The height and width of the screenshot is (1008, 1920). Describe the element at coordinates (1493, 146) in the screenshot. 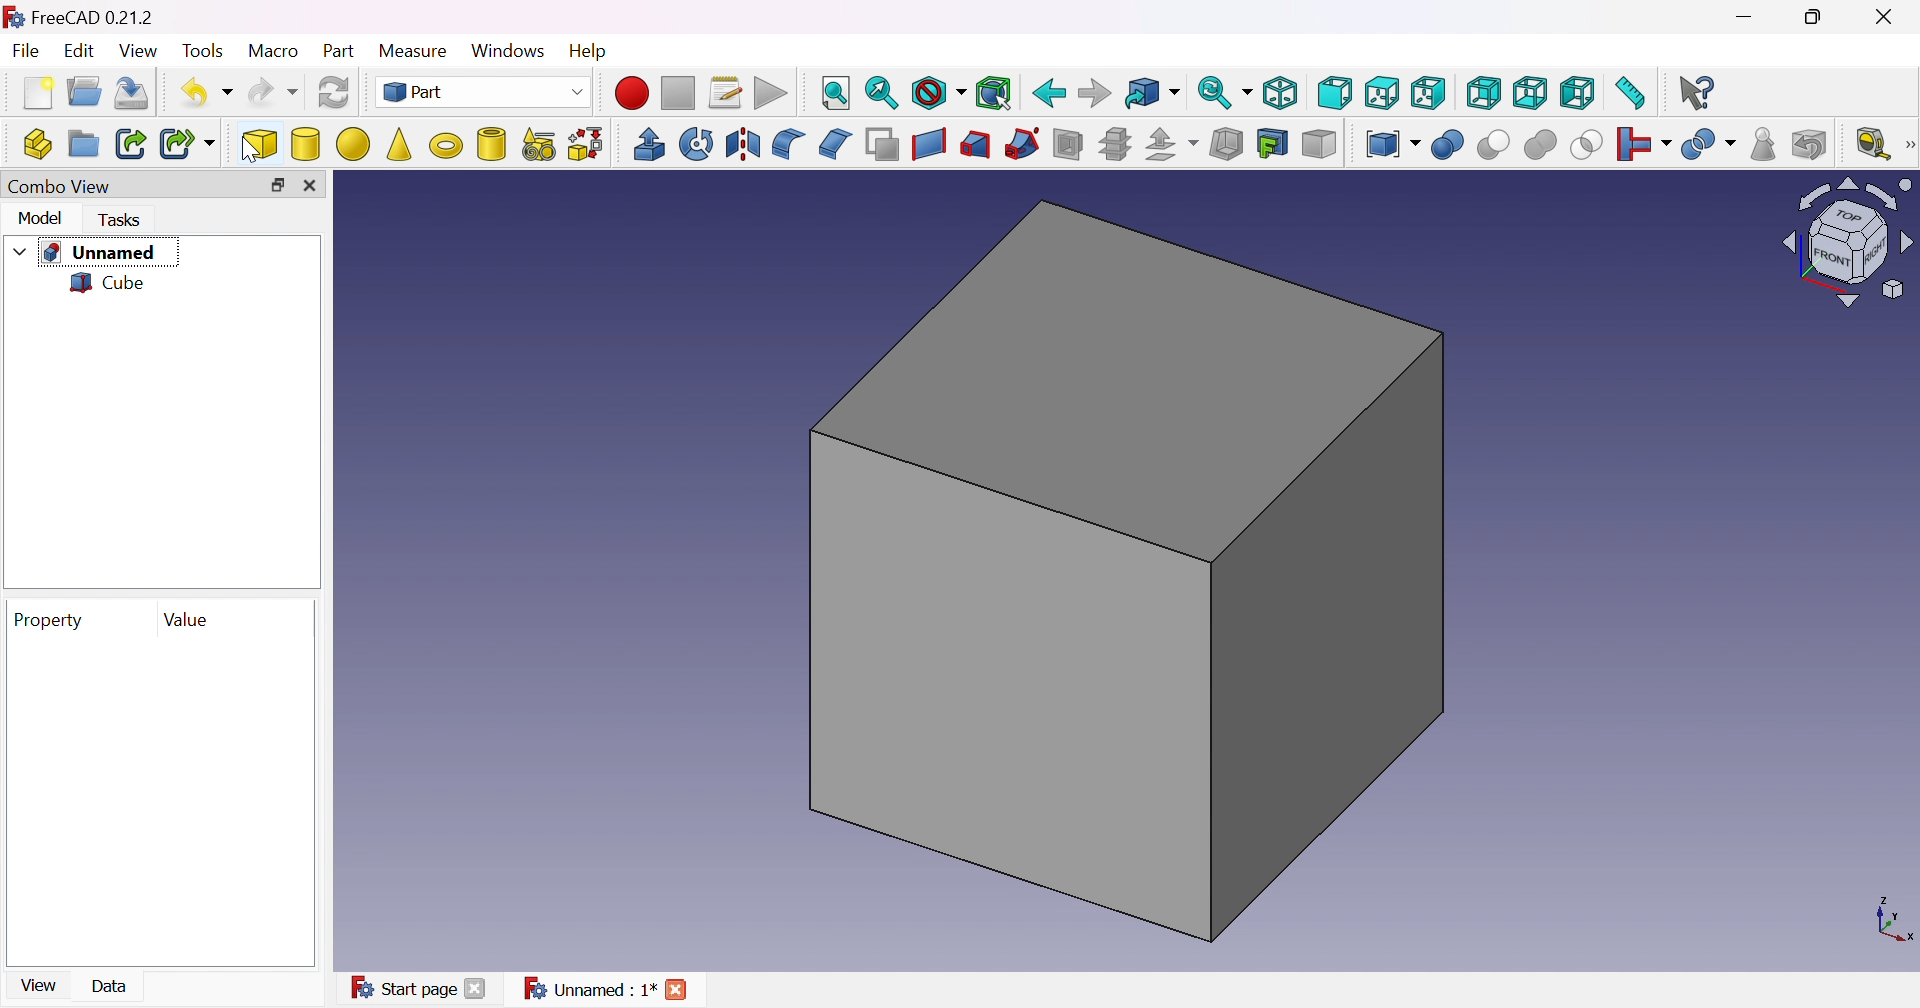

I see `Cut` at that location.